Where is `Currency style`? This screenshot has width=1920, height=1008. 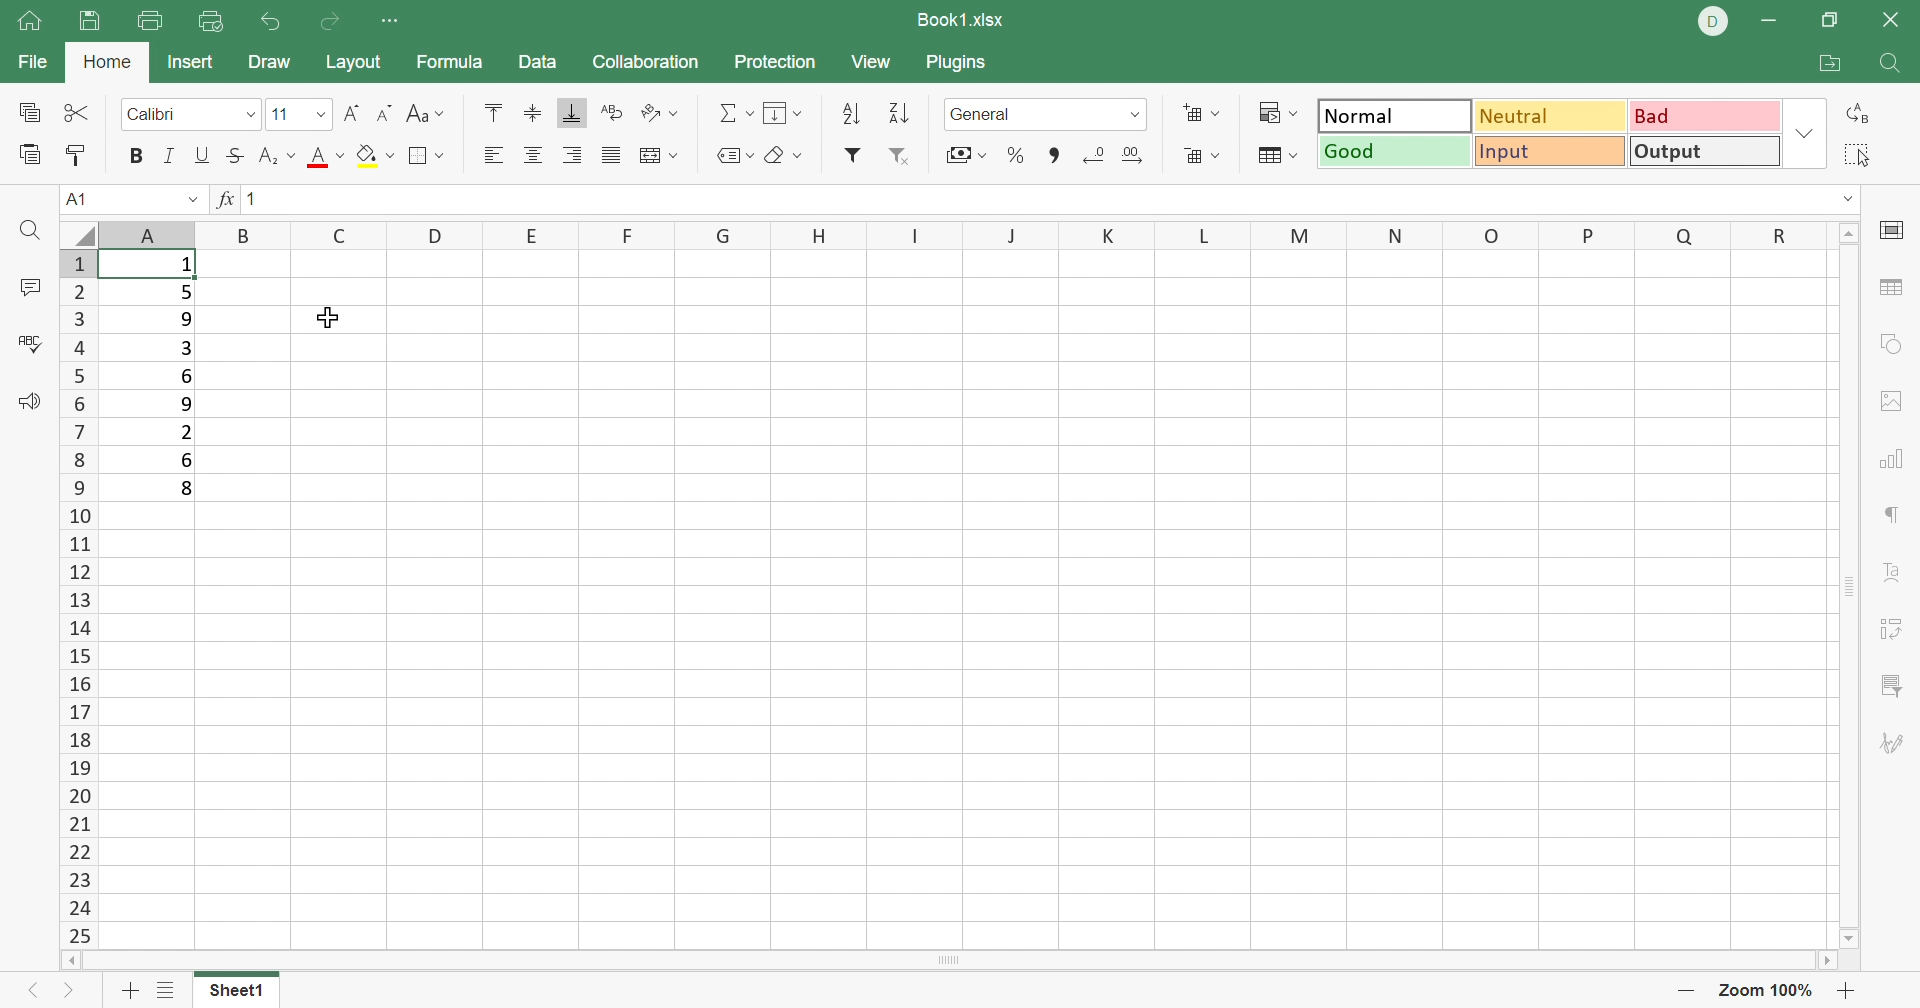 Currency style is located at coordinates (965, 156).